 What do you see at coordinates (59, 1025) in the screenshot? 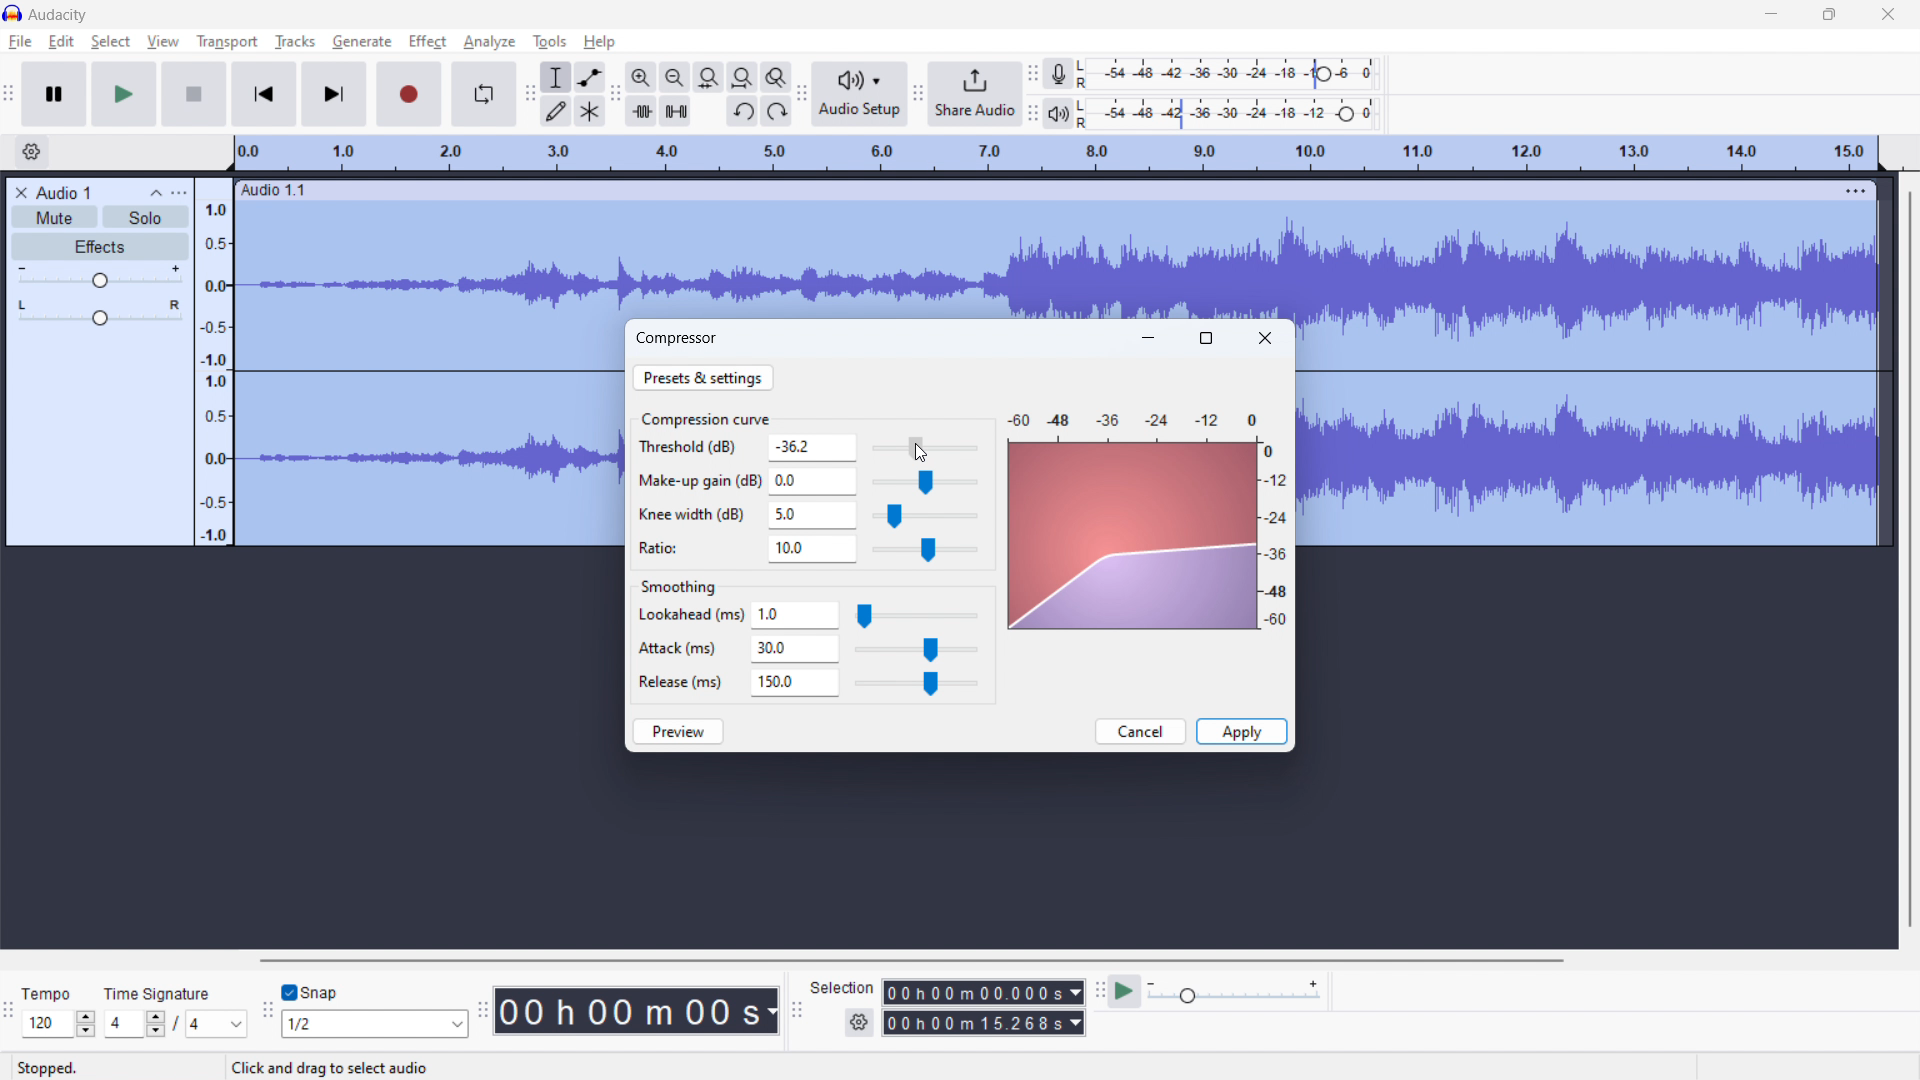
I see `120 (select tempo)` at bounding box center [59, 1025].